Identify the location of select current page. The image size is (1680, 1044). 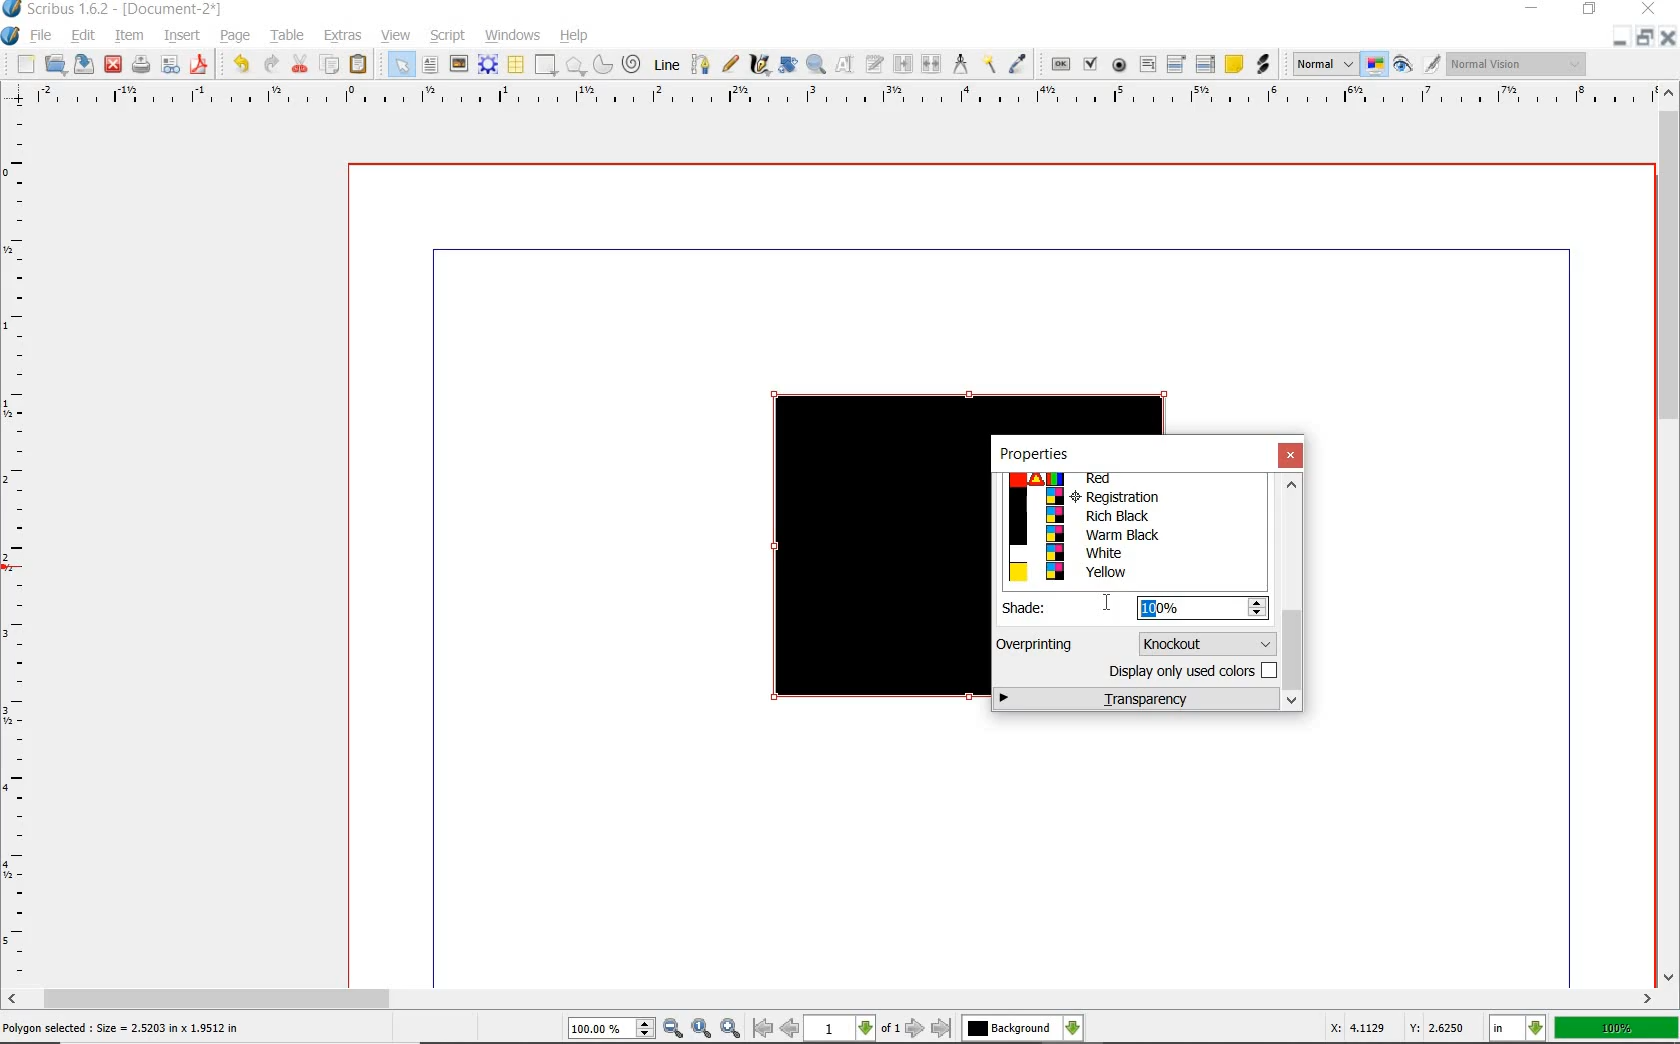
(852, 1029).